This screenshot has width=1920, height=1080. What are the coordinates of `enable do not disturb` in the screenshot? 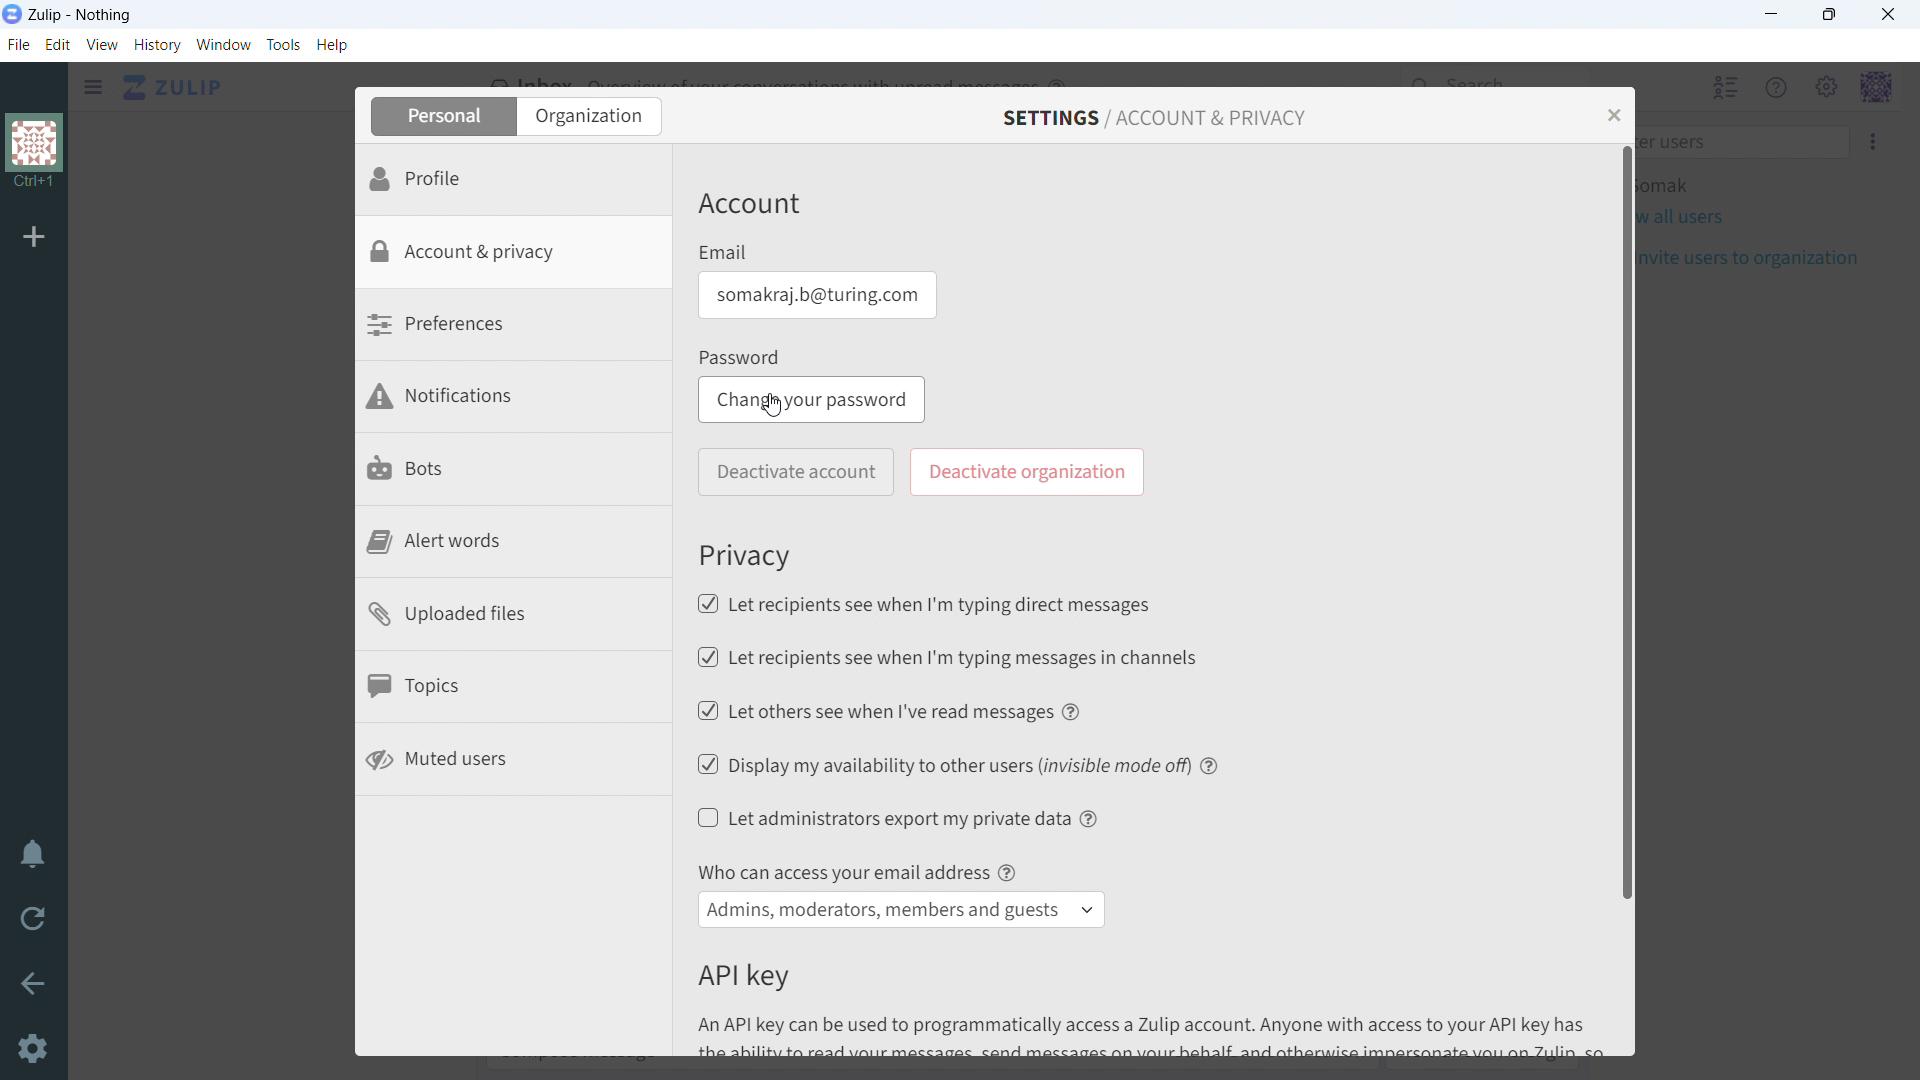 It's located at (33, 853).